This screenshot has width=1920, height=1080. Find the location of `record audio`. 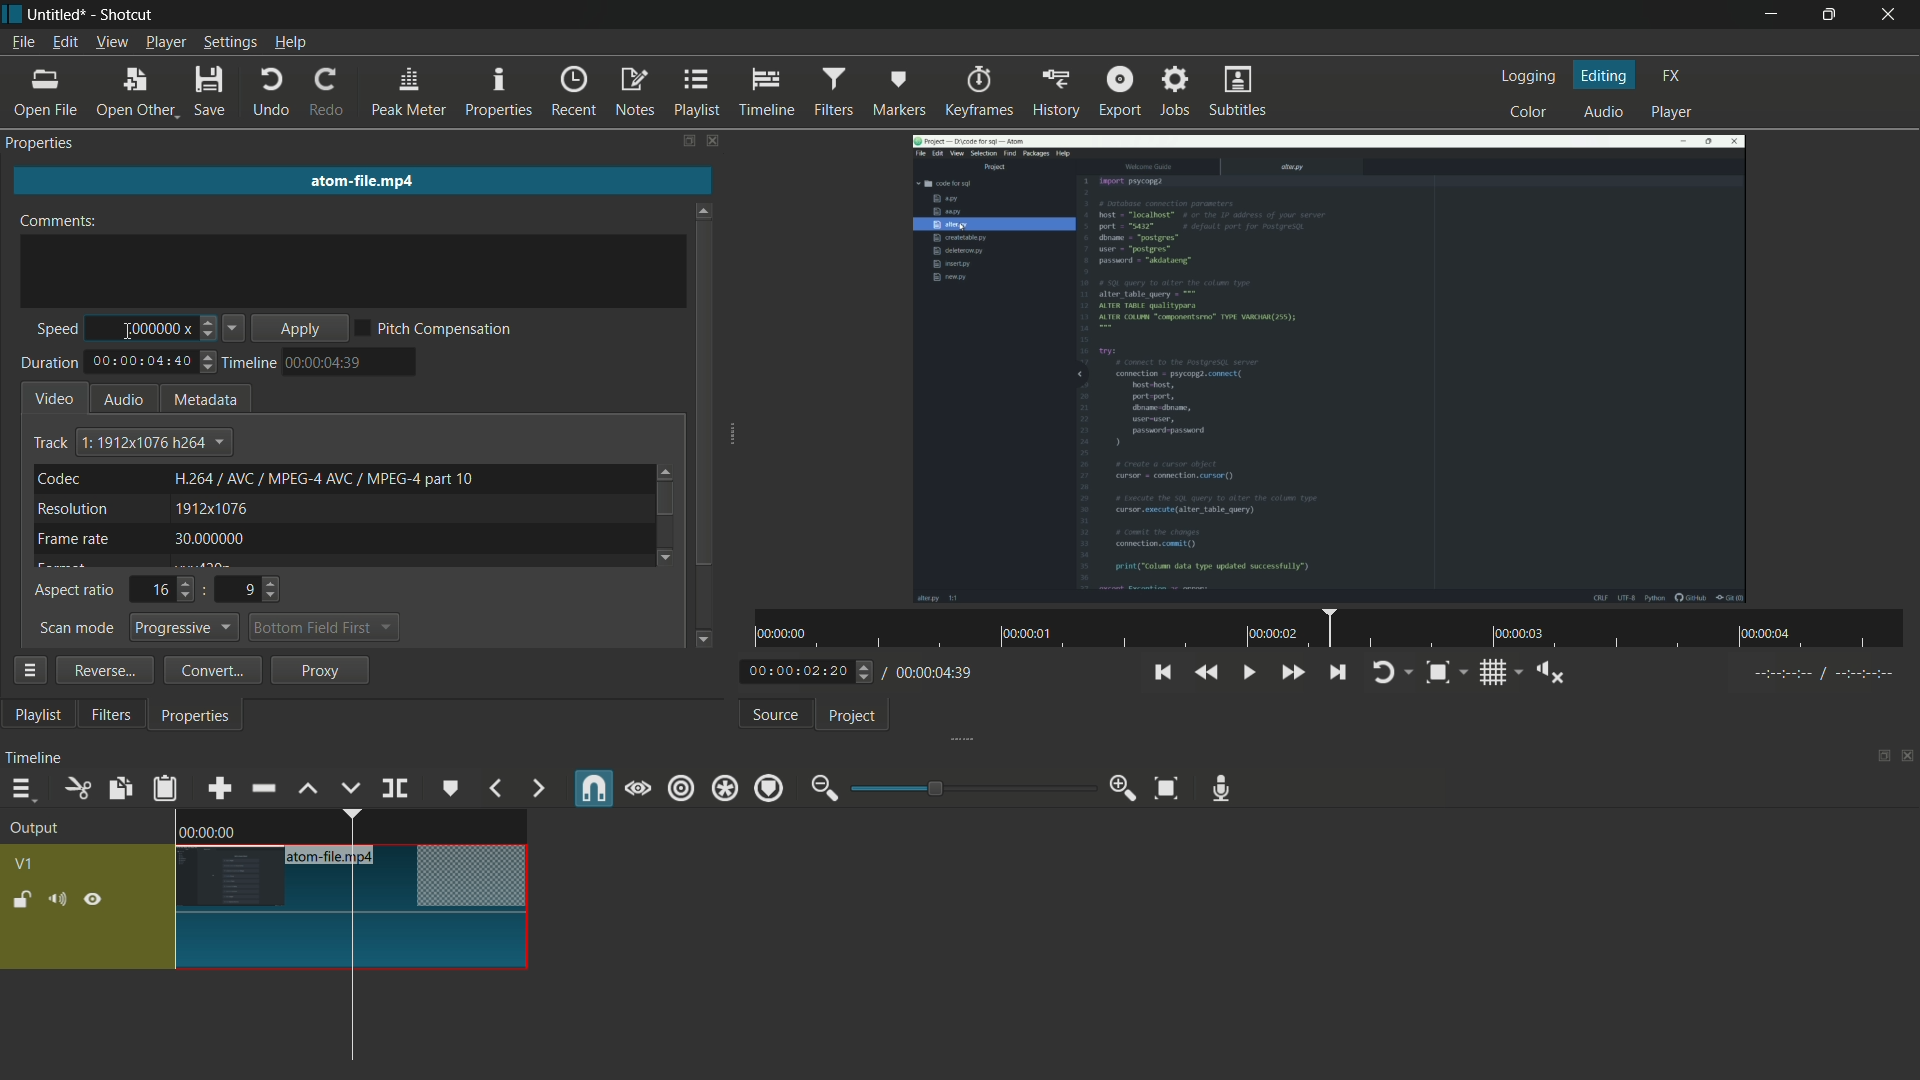

record audio is located at coordinates (1222, 791).